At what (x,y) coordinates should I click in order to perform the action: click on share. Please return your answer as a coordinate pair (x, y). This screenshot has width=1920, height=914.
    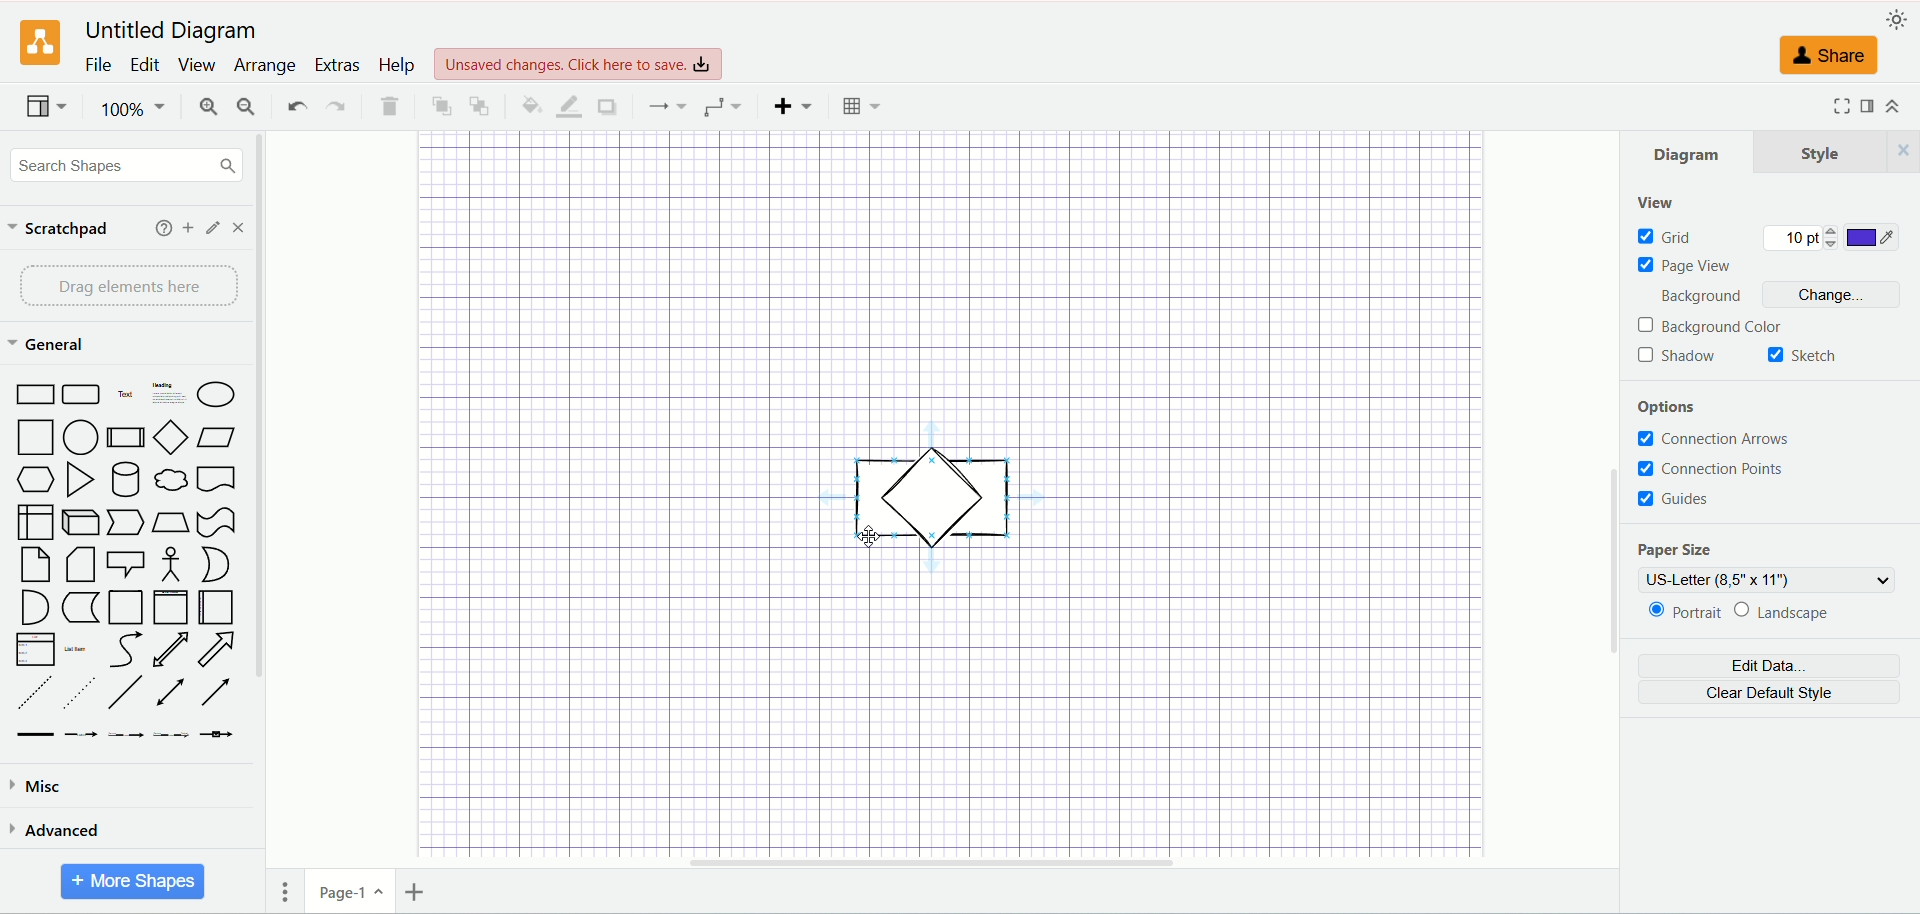
    Looking at the image, I should click on (1827, 55).